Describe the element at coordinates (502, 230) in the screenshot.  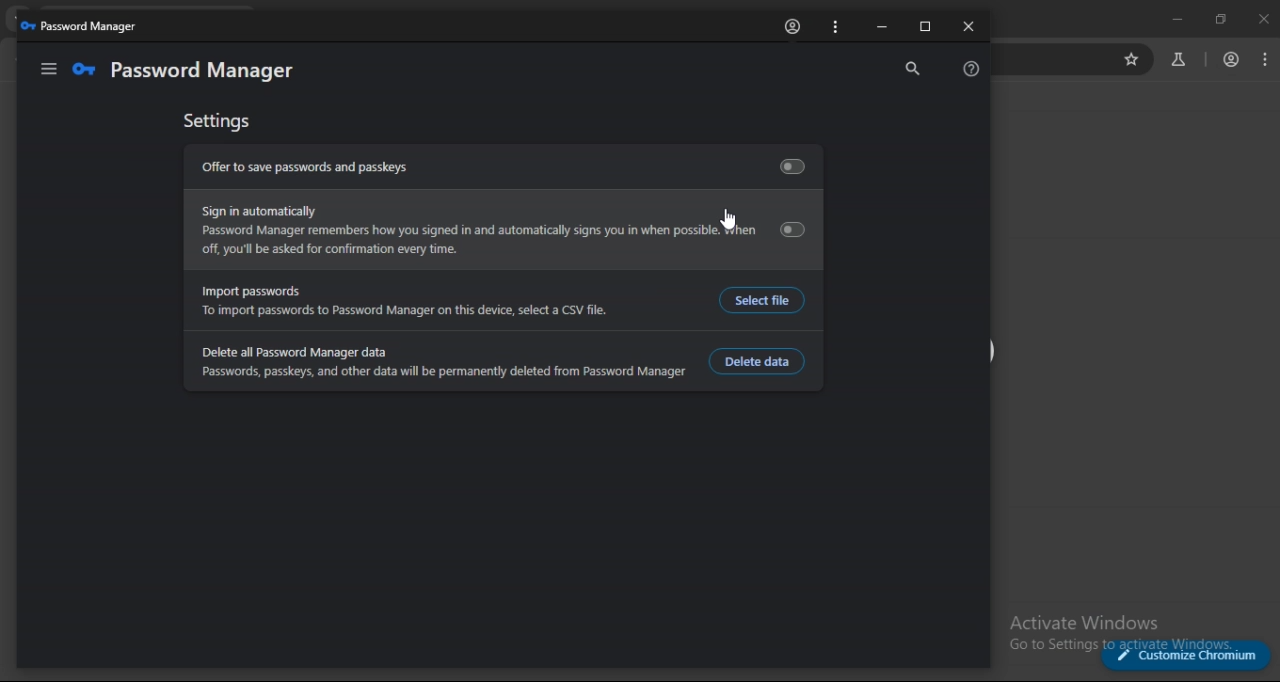
I see `sign in automatically` at that location.